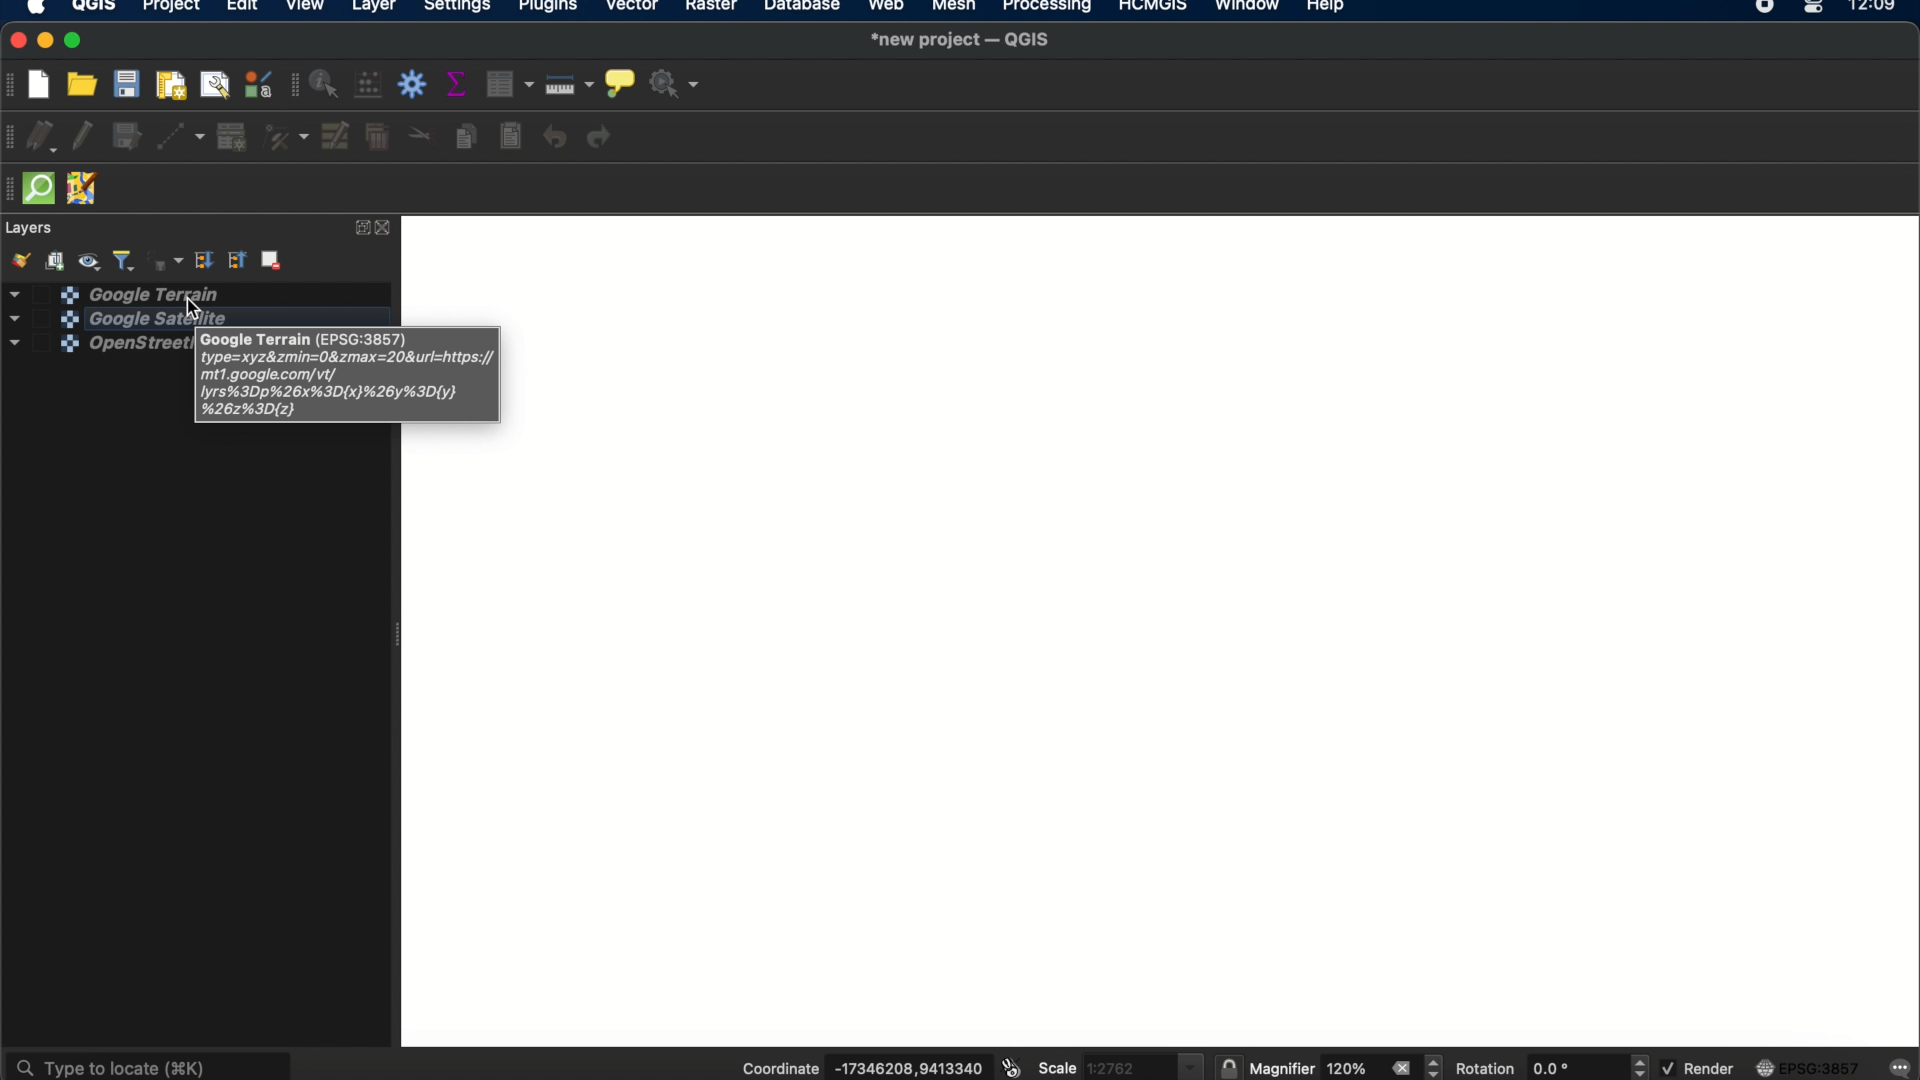 The width and height of the screenshot is (1920, 1080). What do you see at coordinates (44, 188) in the screenshot?
I see `quickOSm` at bounding box center [44, 188].